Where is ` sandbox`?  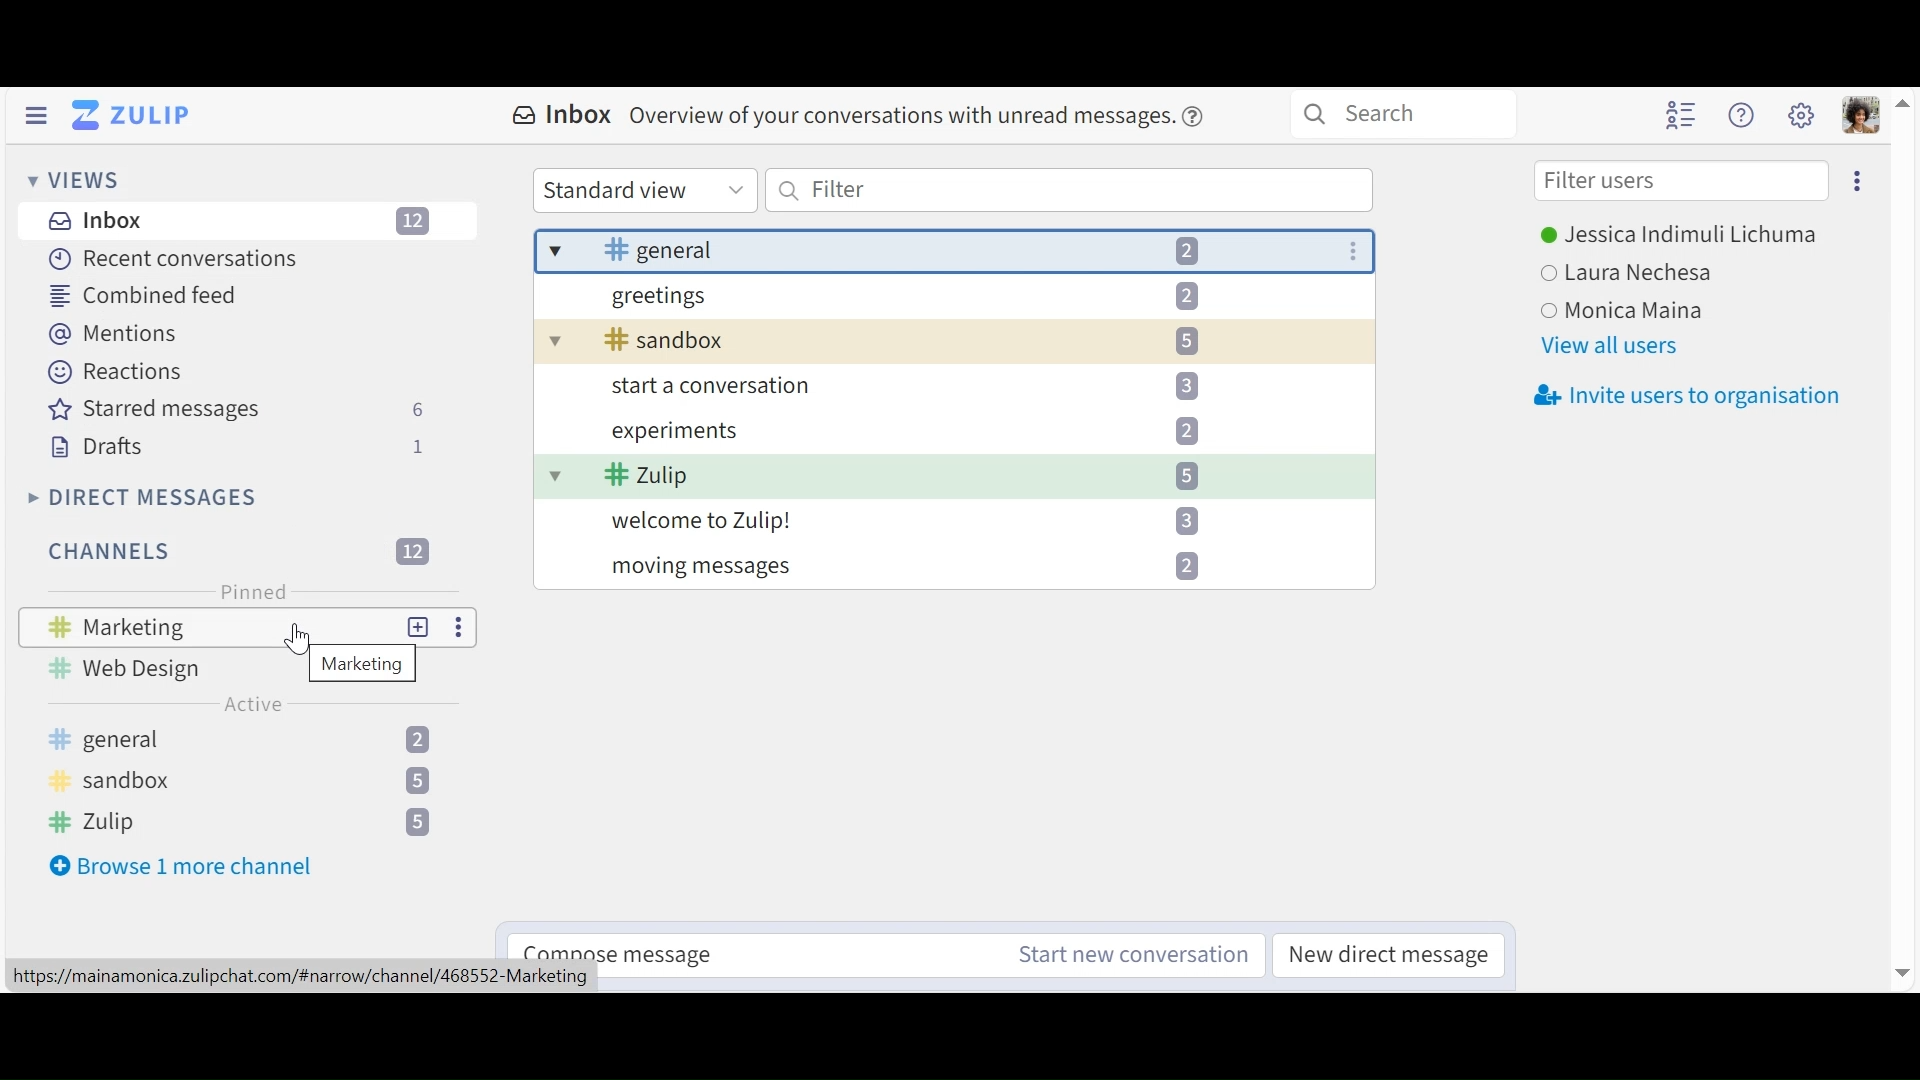
 sandbox is located at coordinates (933, 341).